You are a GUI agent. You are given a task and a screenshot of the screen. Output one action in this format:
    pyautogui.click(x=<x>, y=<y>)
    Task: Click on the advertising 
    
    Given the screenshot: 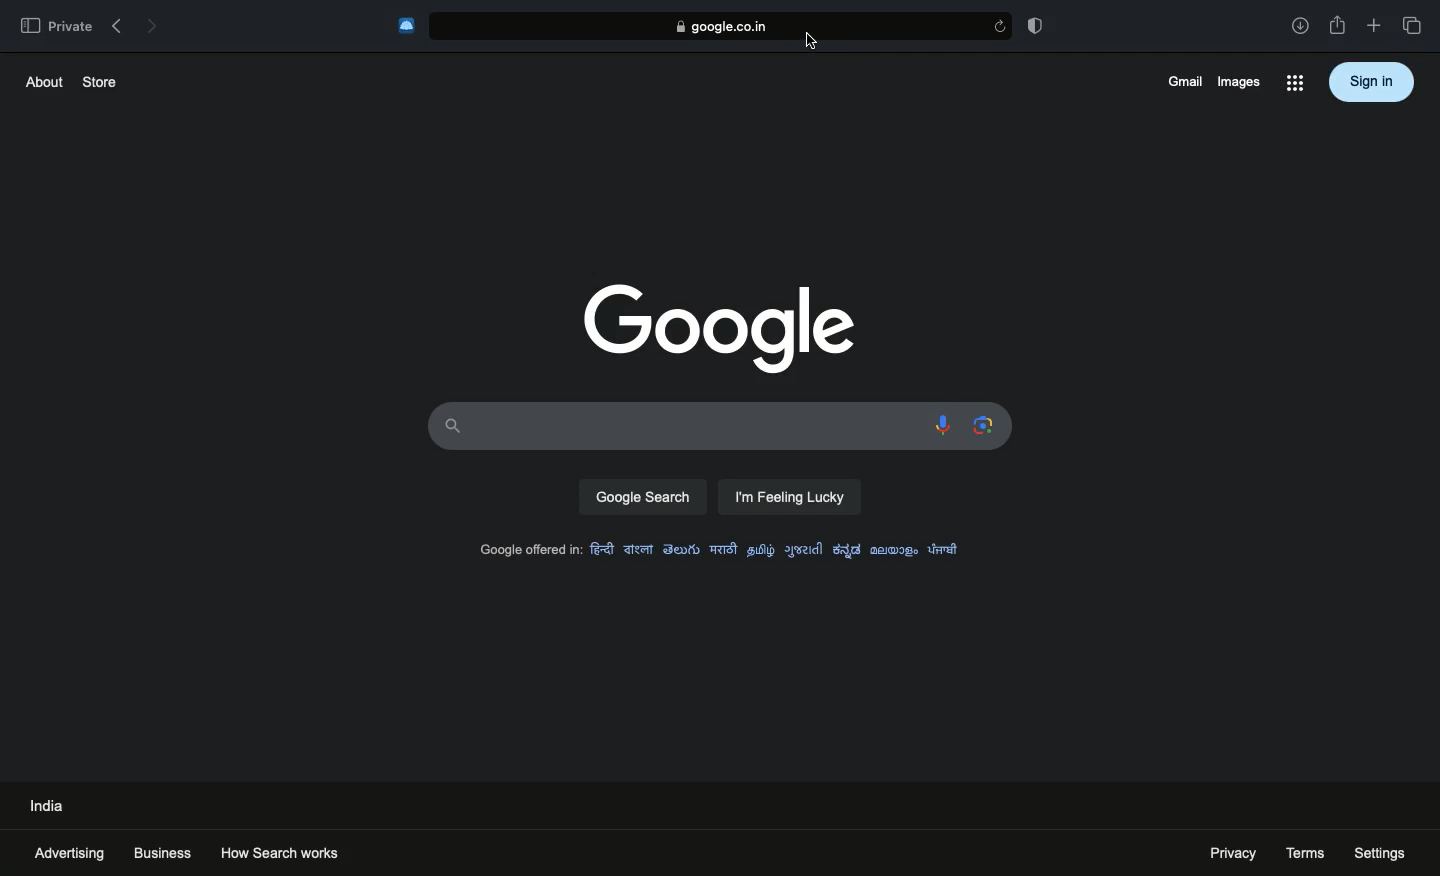 What is the action you would take?
    pyautogui.click(x=72, y=852)
    